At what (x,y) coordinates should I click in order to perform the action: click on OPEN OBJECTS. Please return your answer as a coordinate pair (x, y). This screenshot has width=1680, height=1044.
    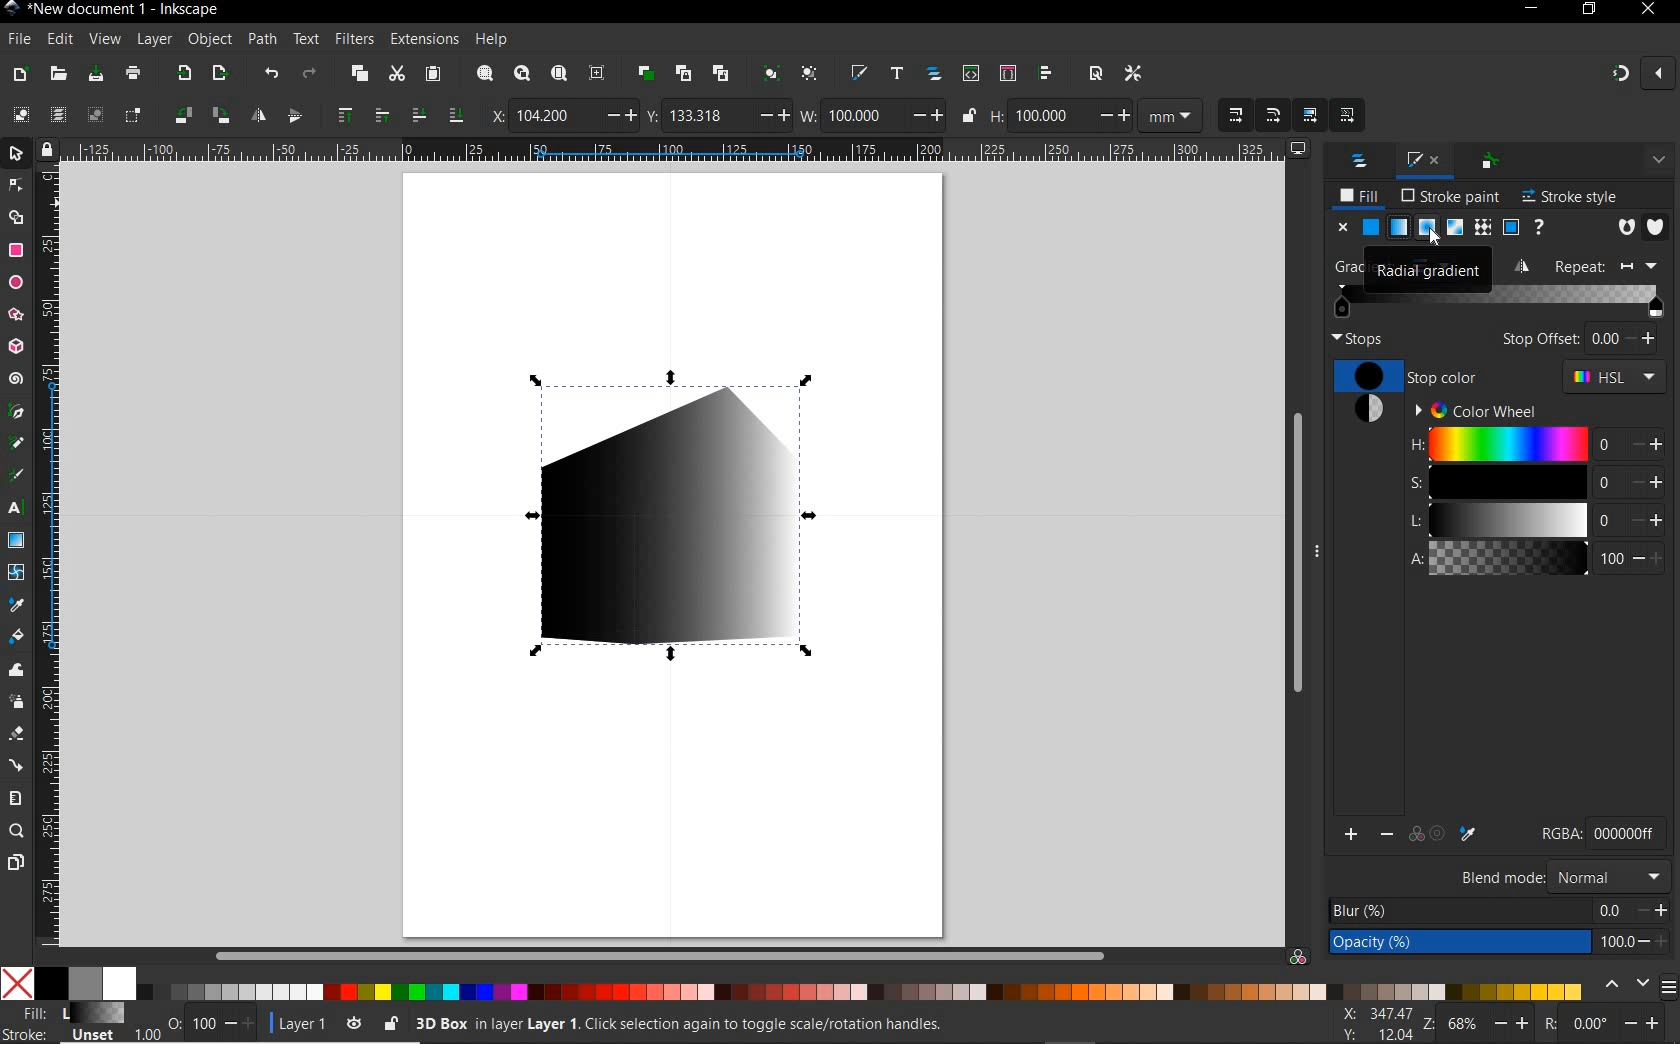
    Looking at the image, I should click on (936, 76).